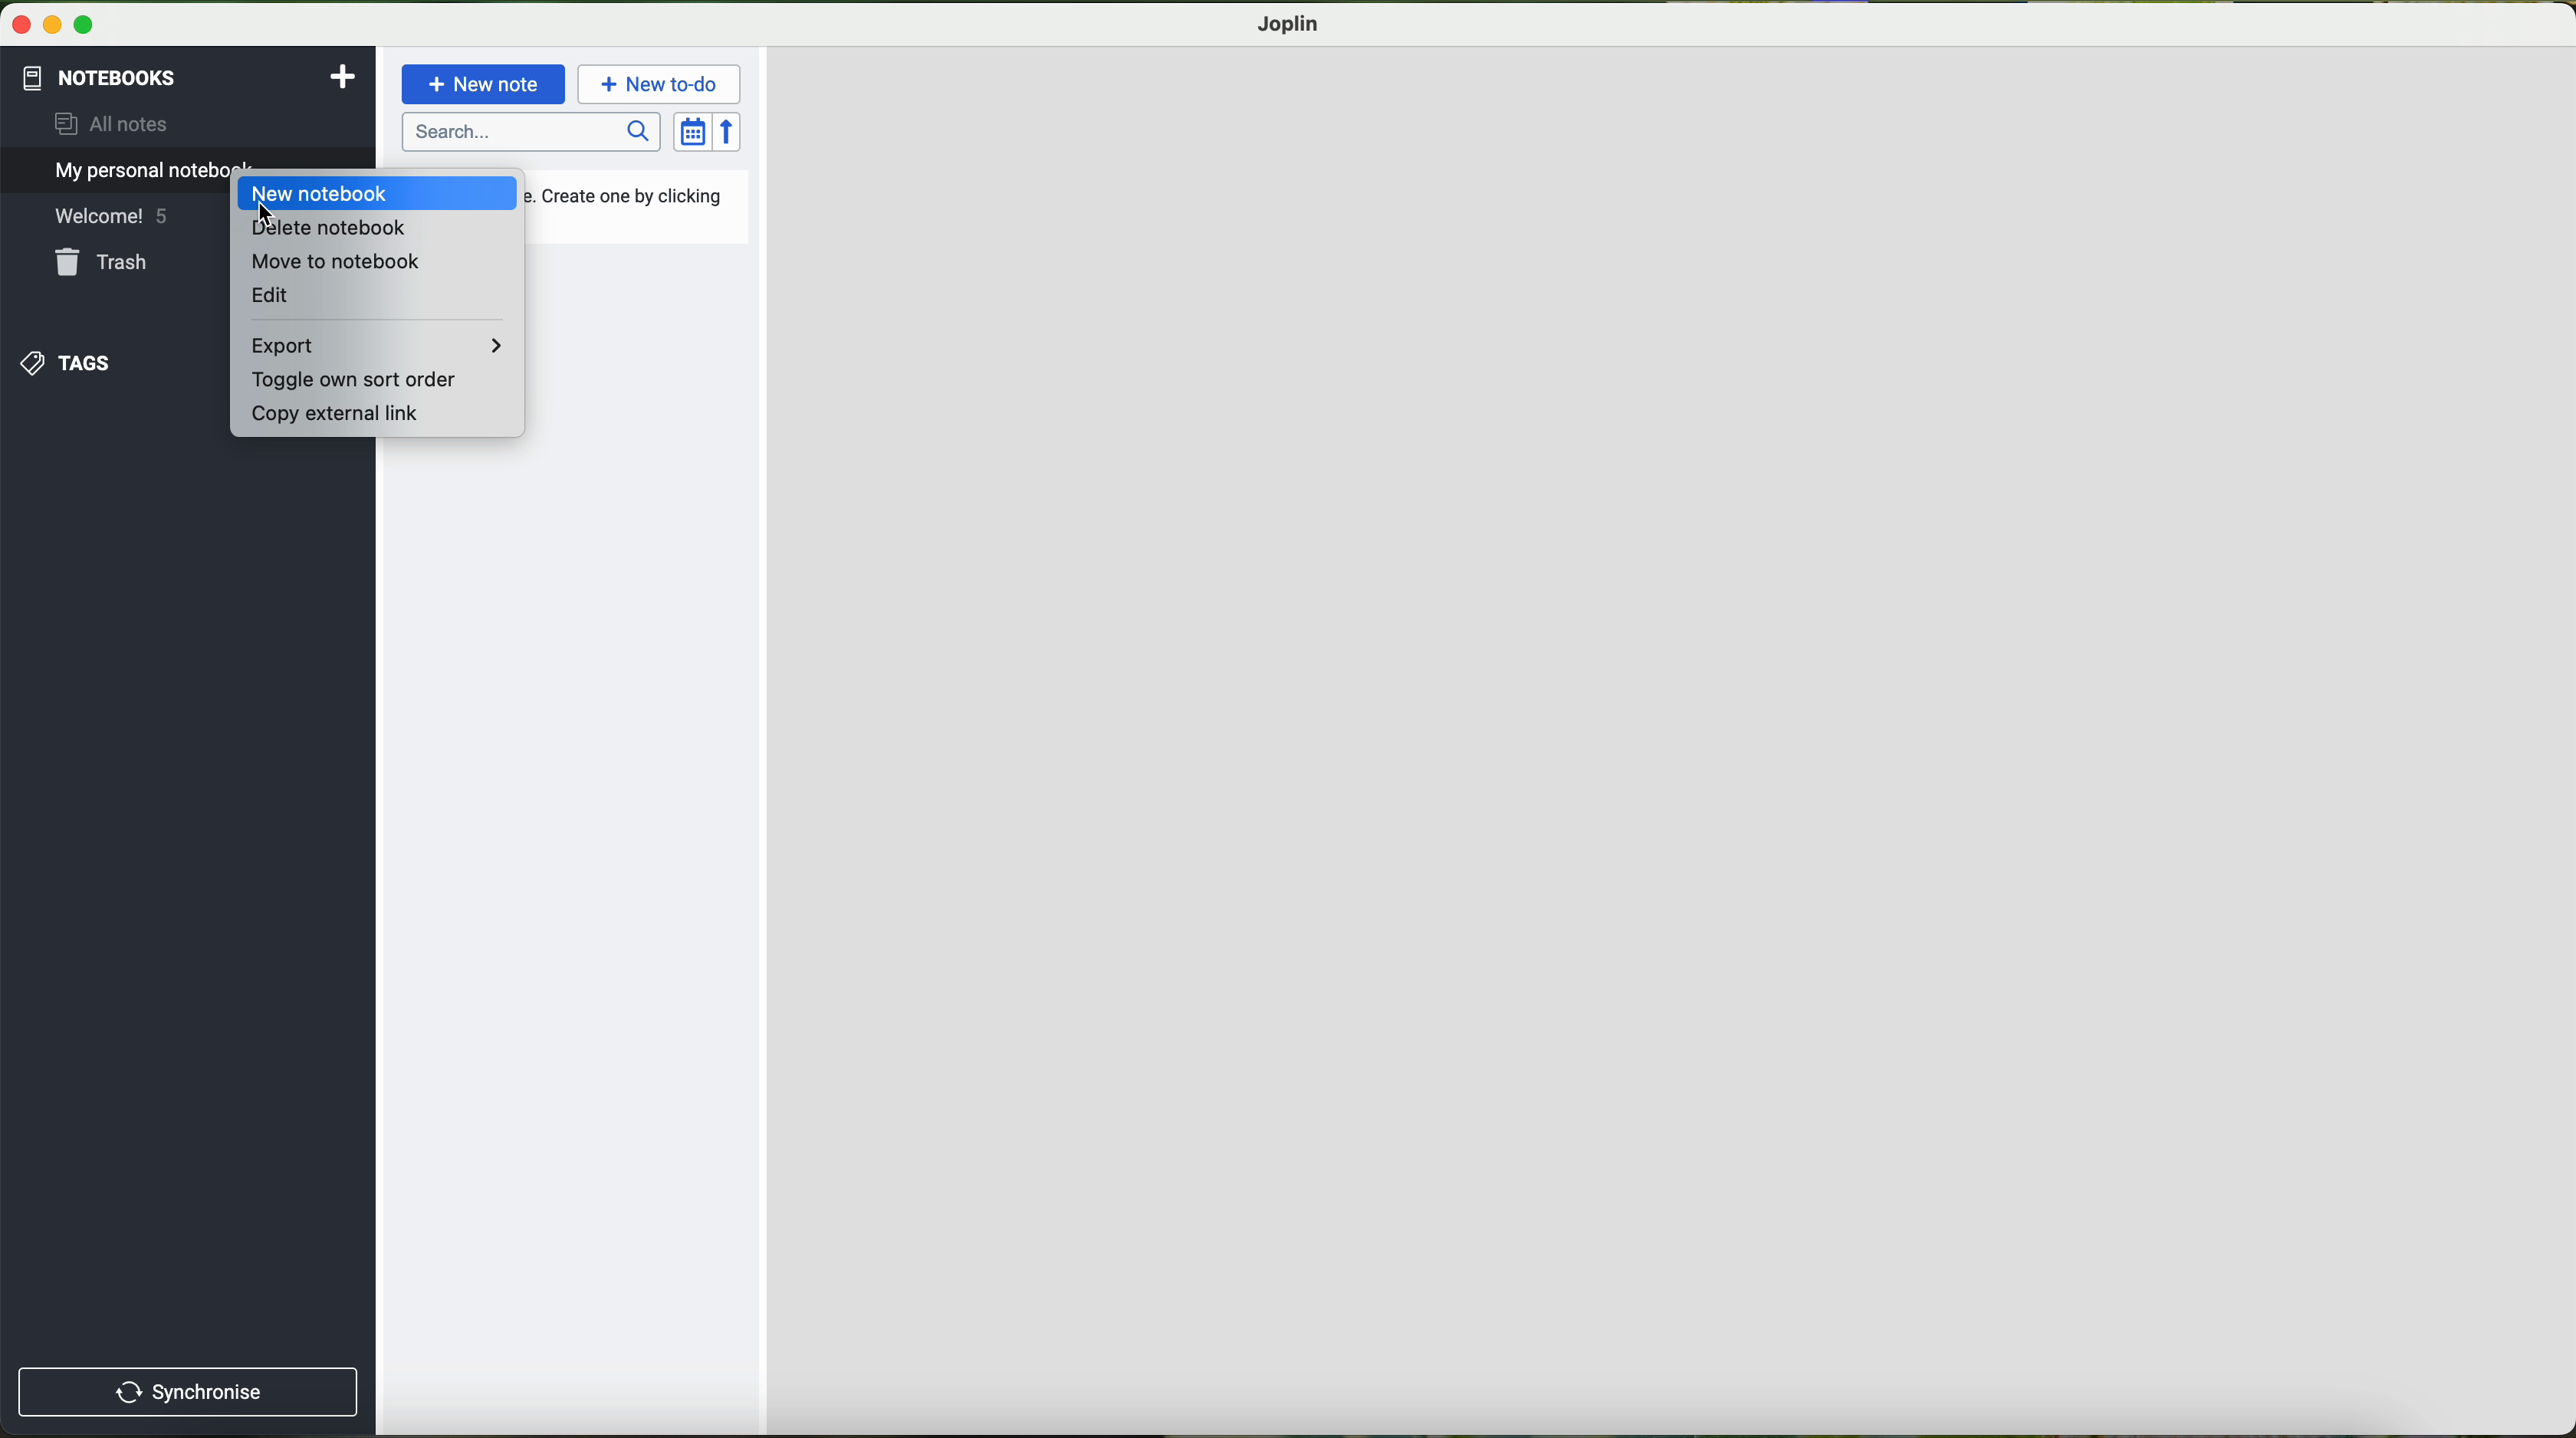 The image size is (2576, 1438). What do you see at coordinates (55, 26) in the screenshot?
I see `minimize` at bounding box center [55, 26].